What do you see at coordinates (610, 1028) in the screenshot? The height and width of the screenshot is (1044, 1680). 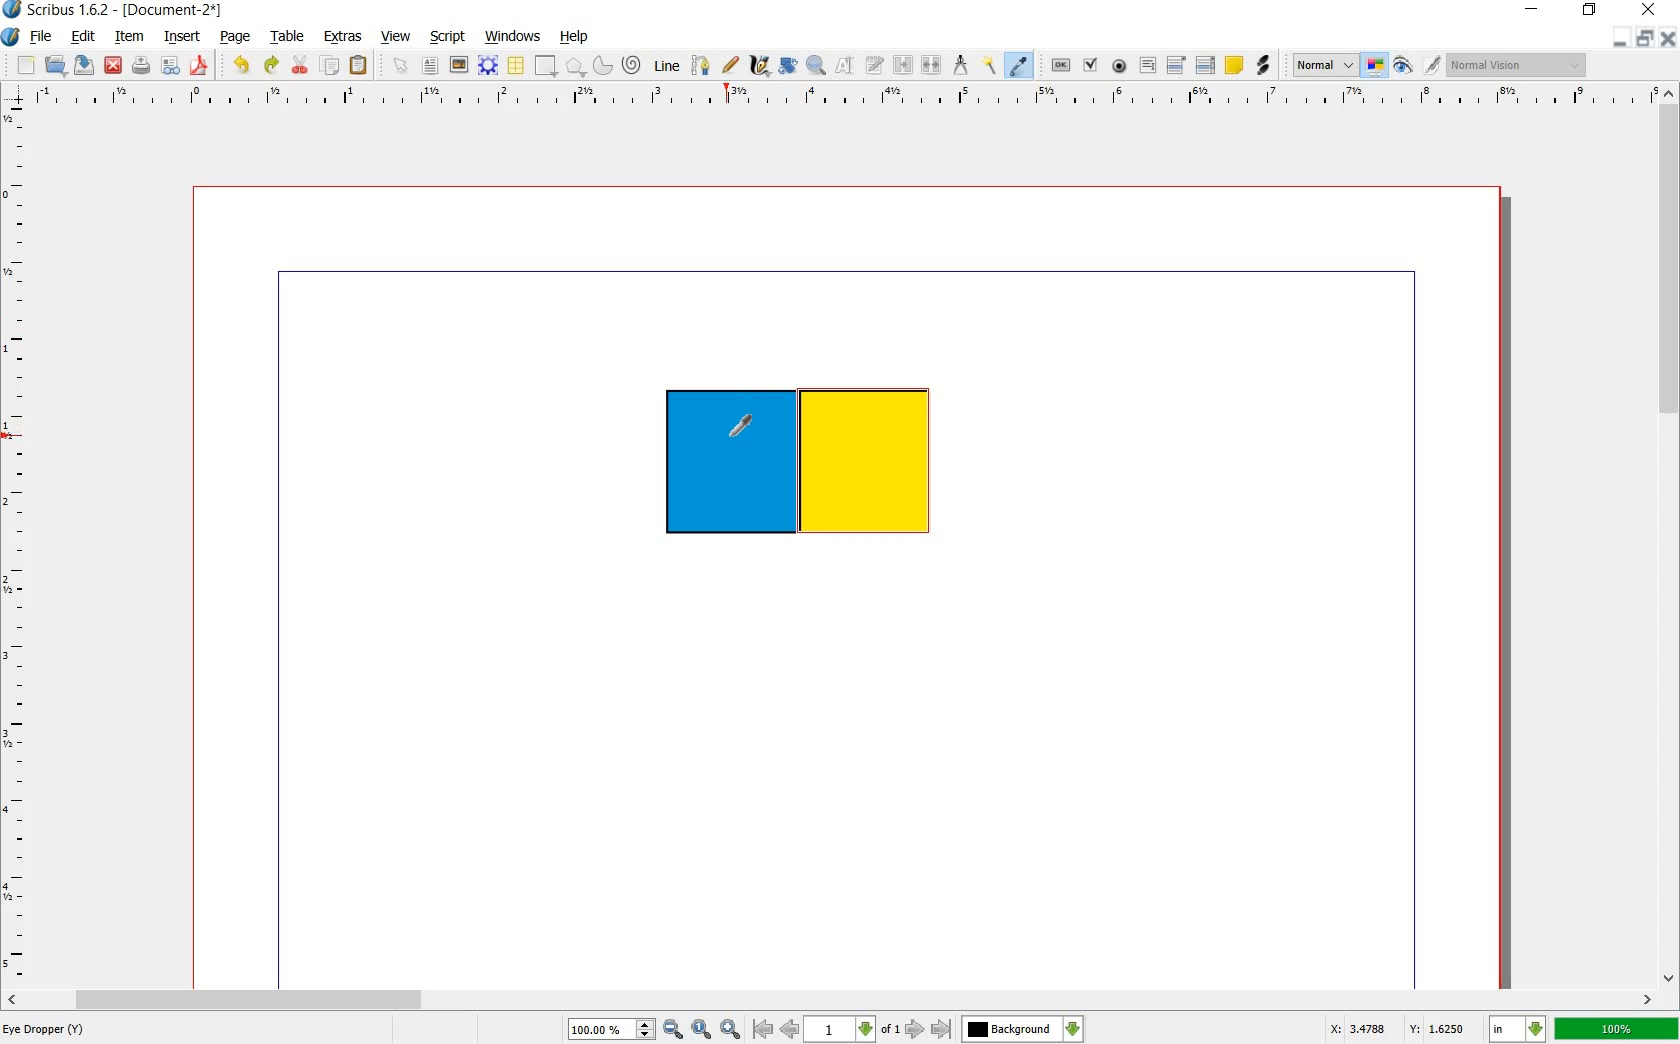 I see `100.00%` at bounding box center [610, 1028].